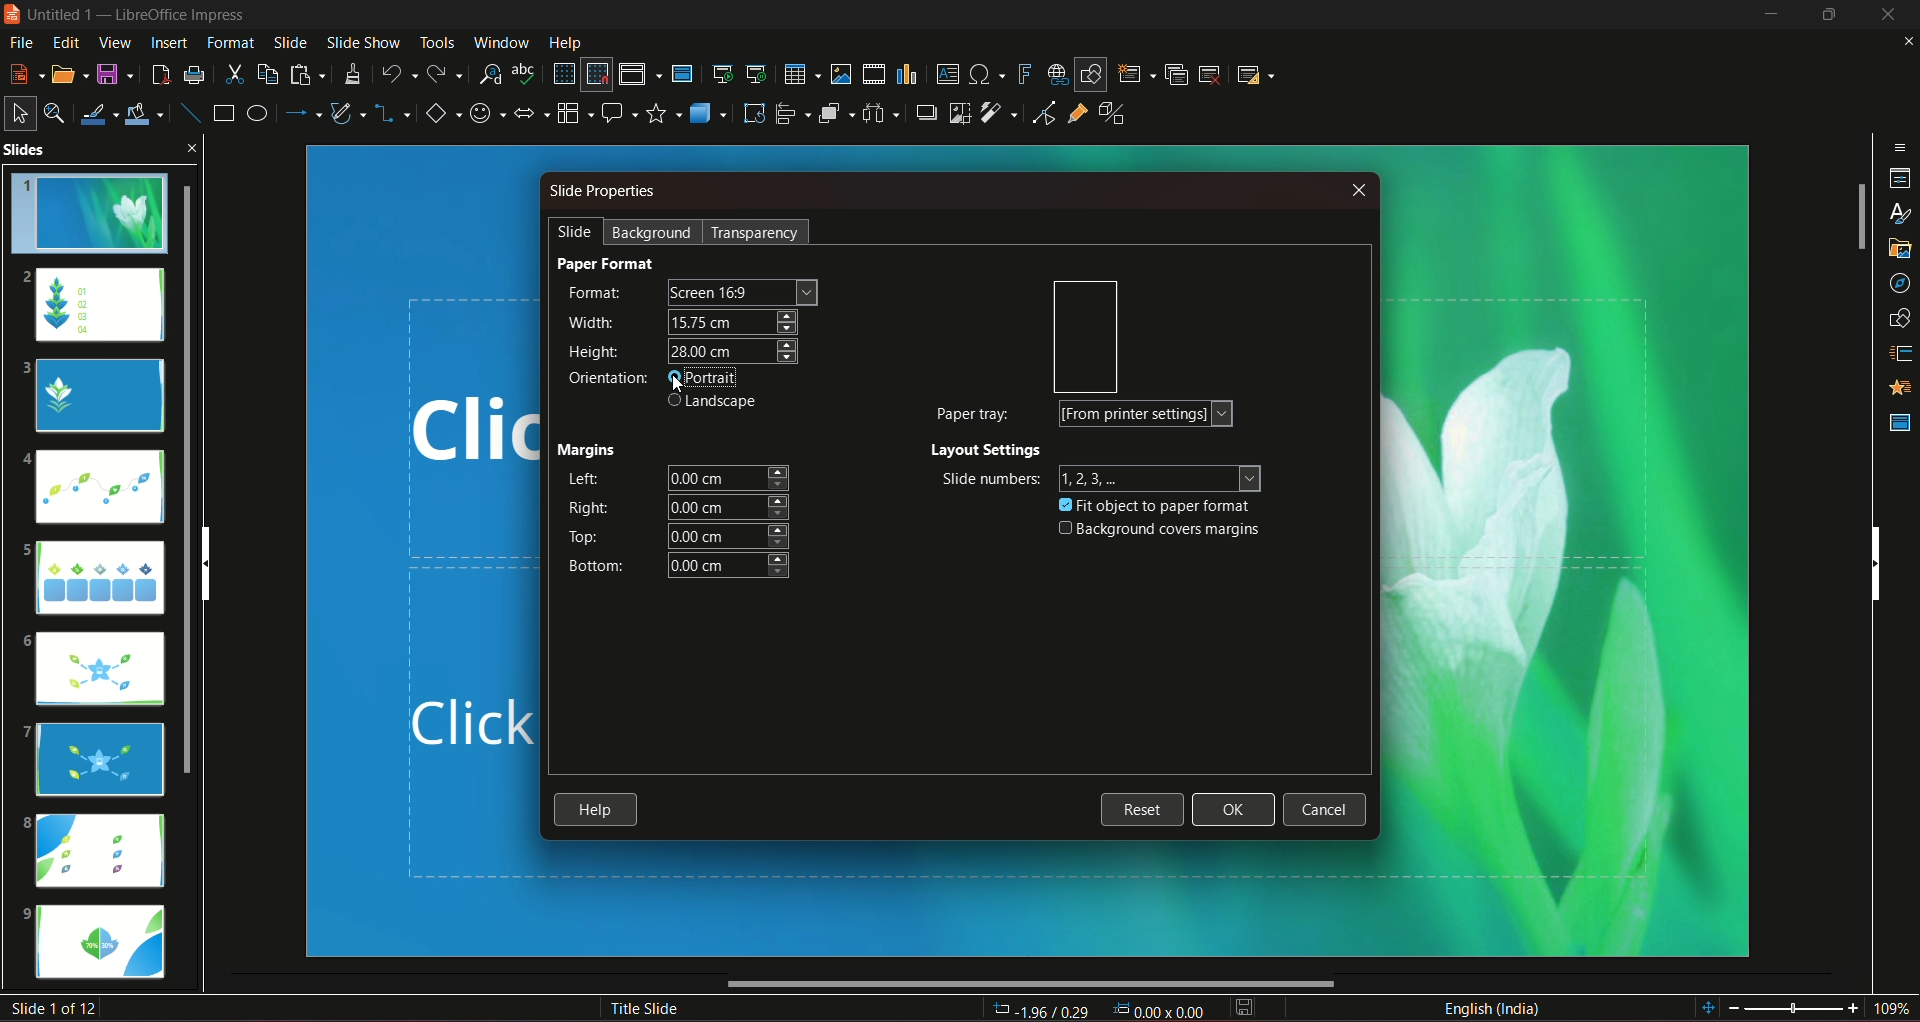 This screenshot has height=1022, width=1920. What do you see at coordinates (1897, 251) in the screenshot?
I see `gallery` at bounding box center [1897, 251].